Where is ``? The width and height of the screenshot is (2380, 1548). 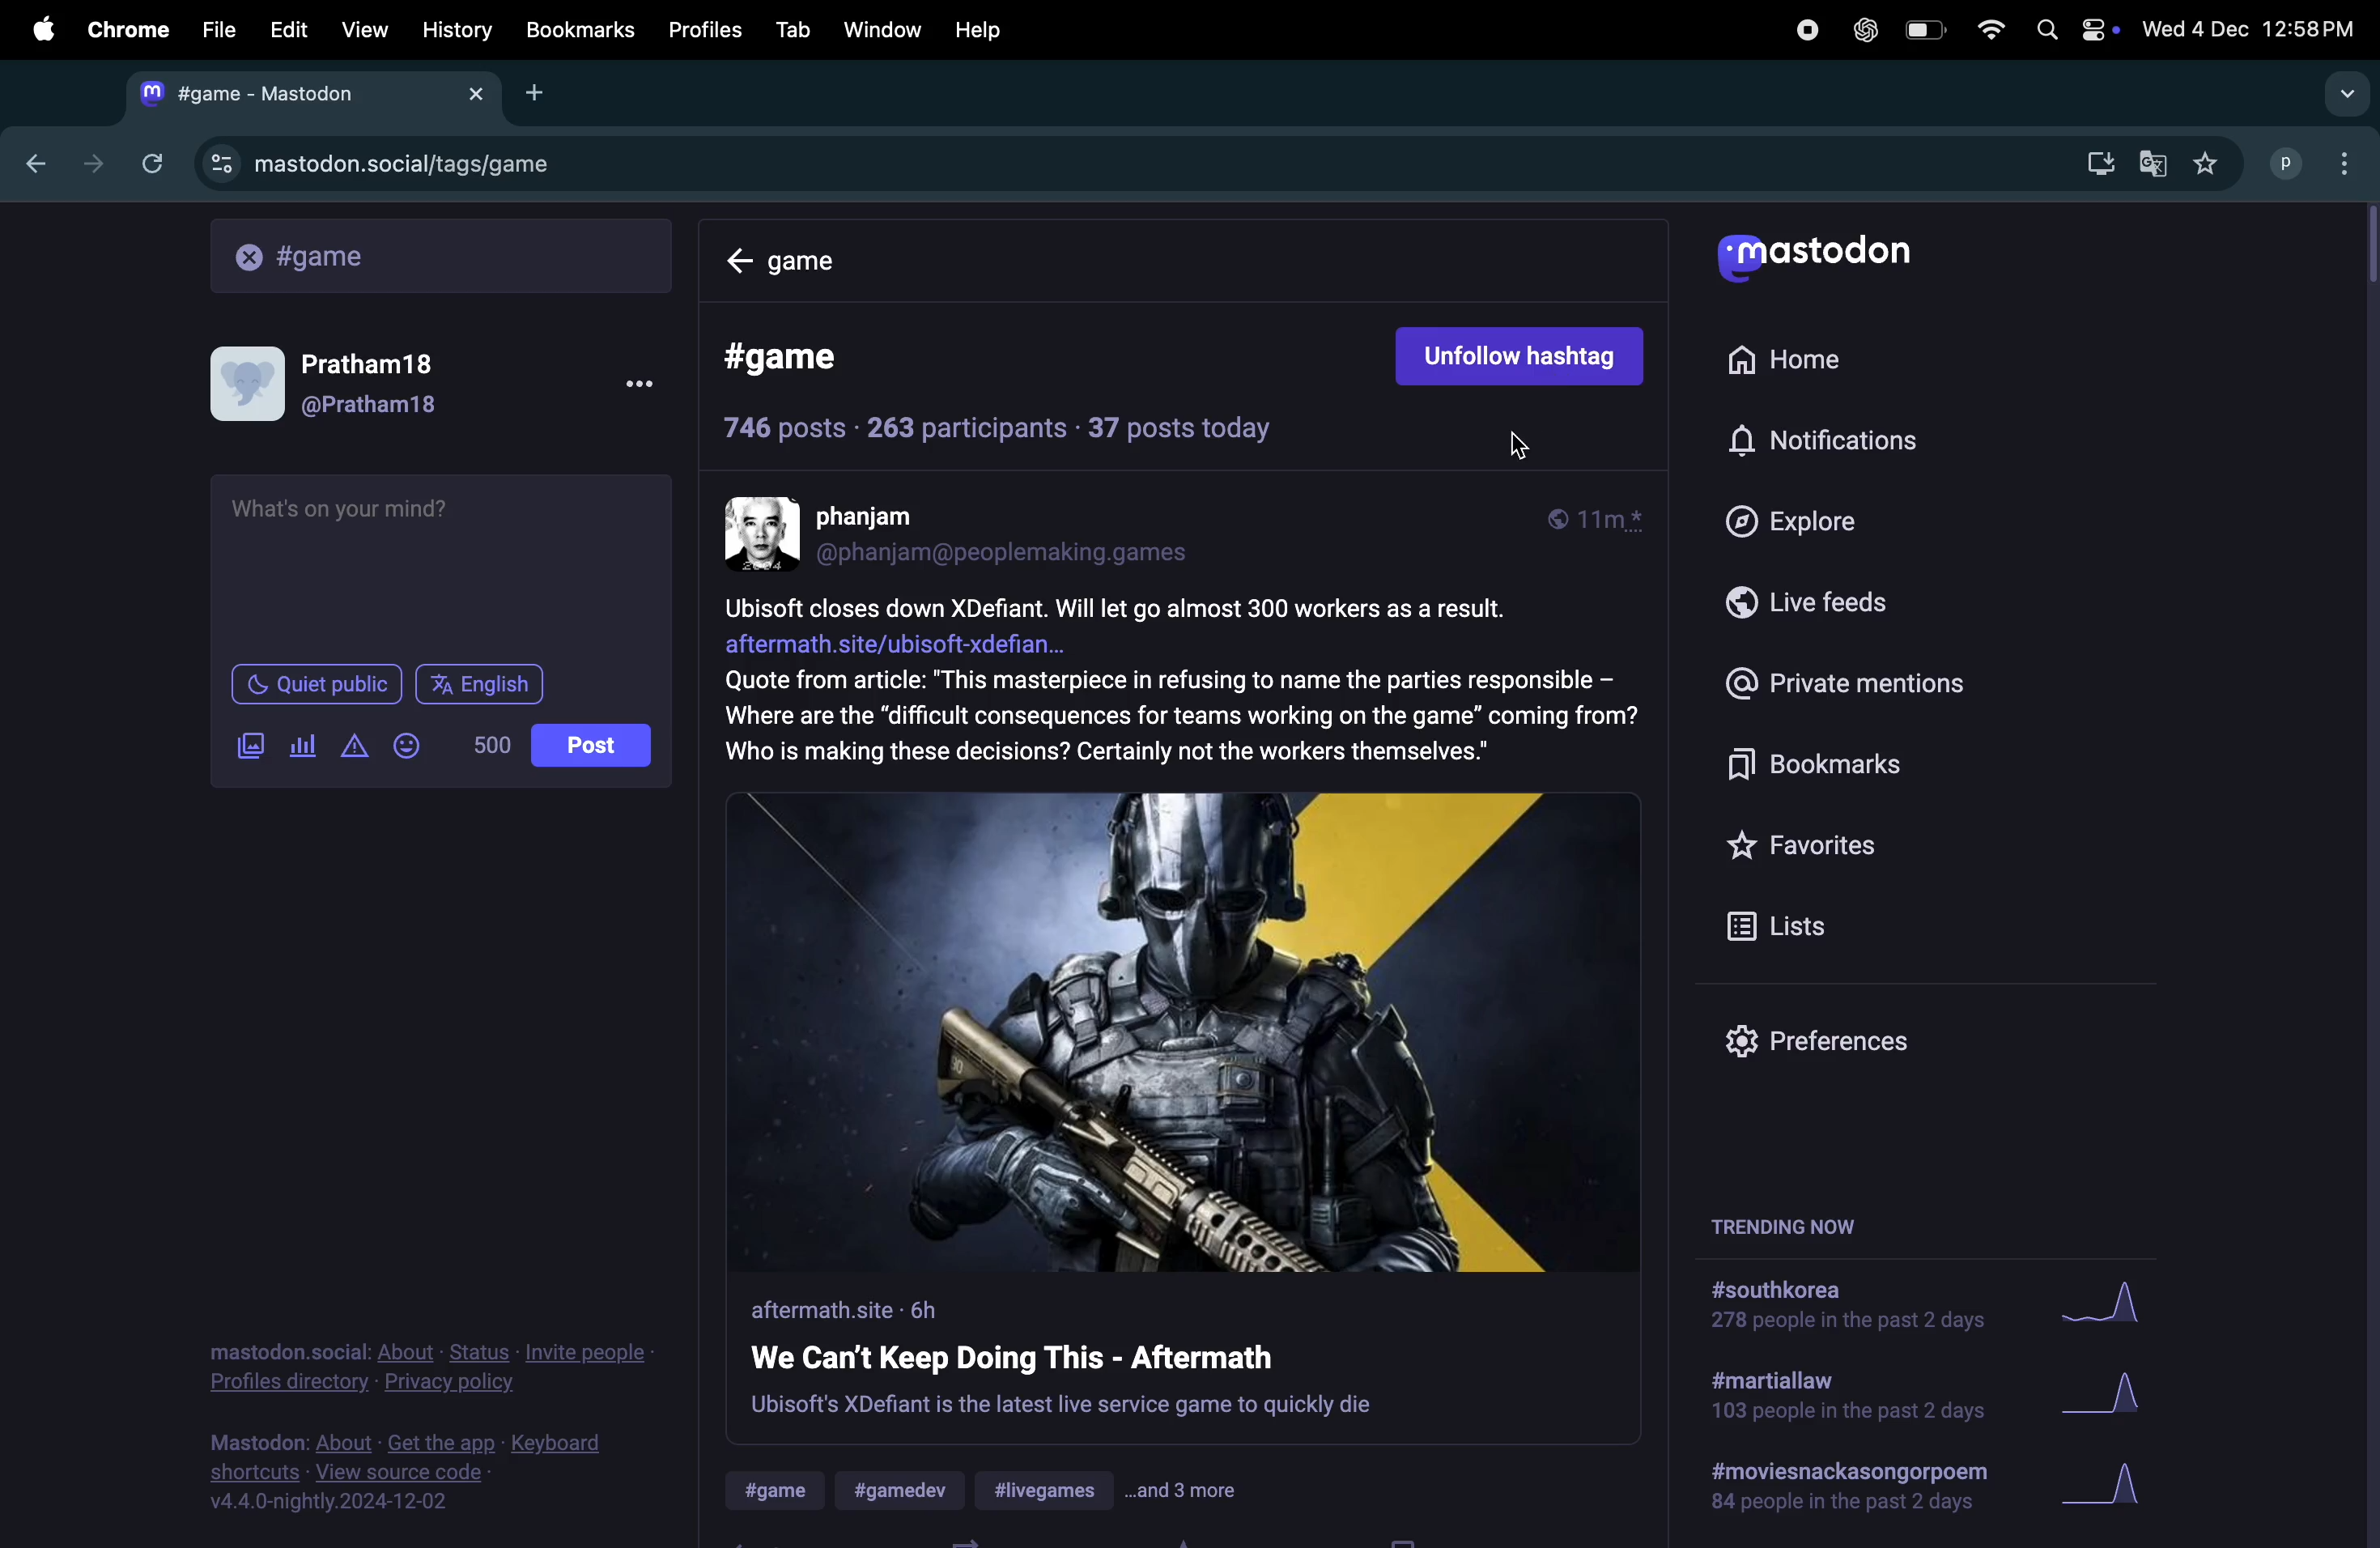
 is located at coordinates (1198, 426).